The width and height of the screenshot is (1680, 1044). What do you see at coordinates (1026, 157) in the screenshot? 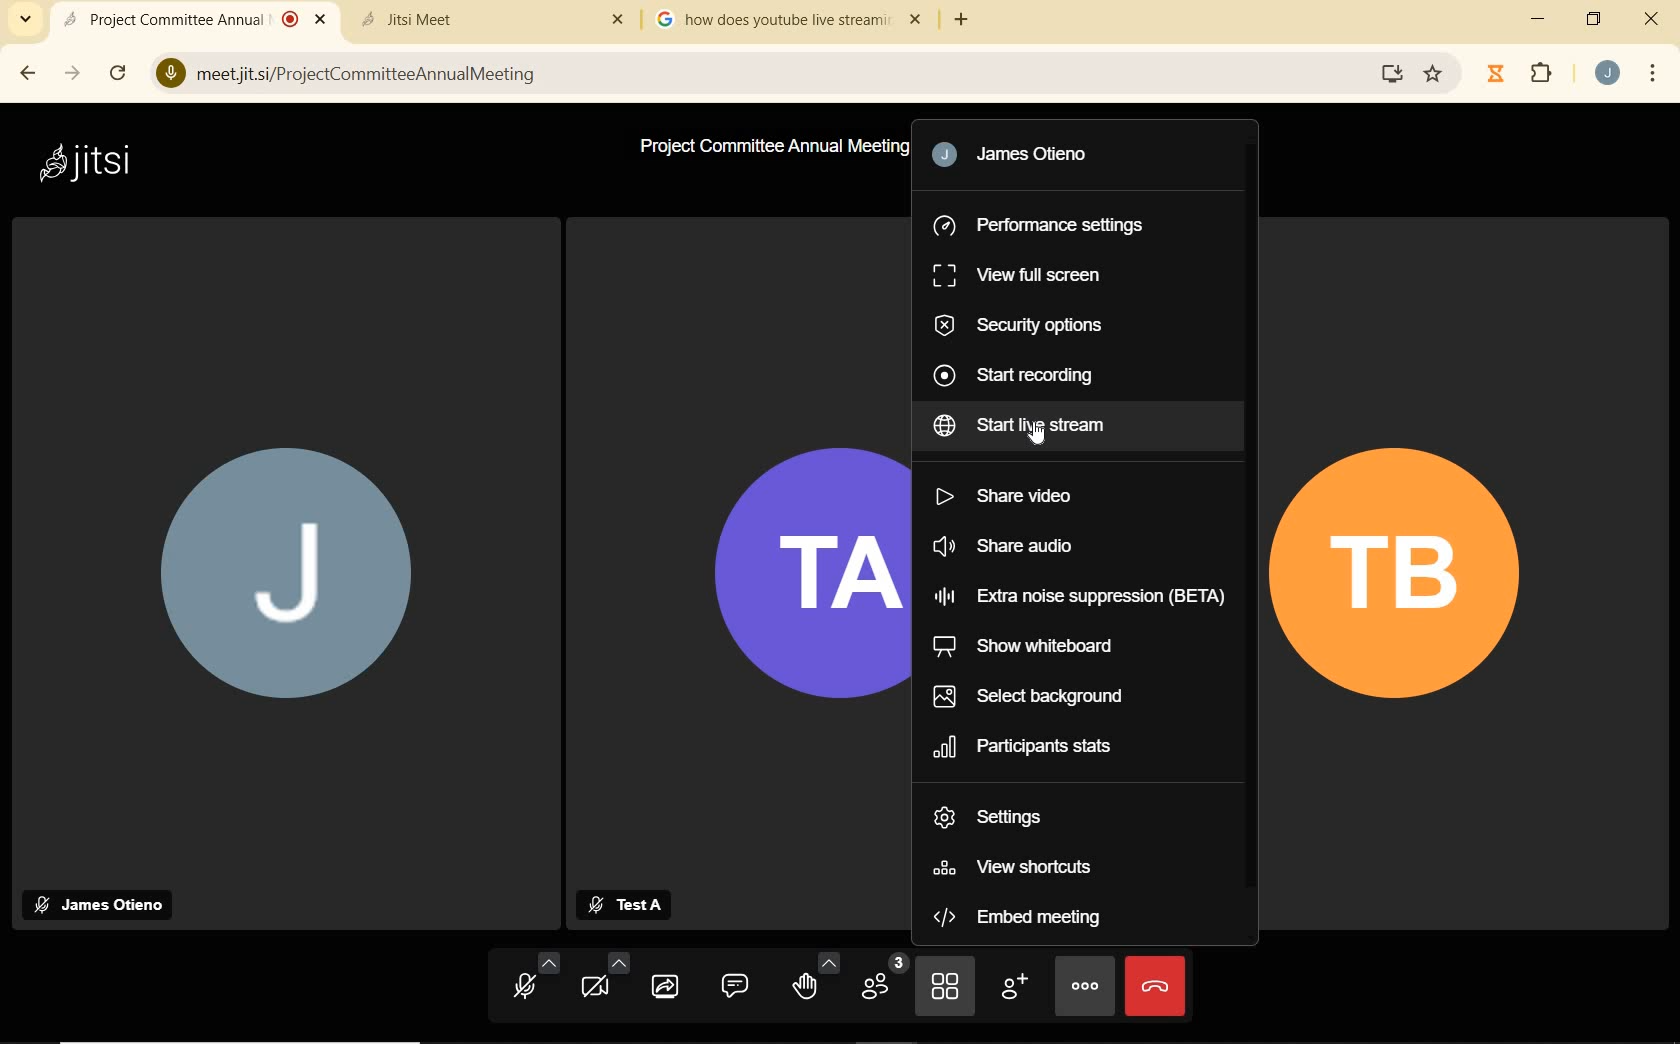
I see `James Otieno` at bounding box center [1026, 157].